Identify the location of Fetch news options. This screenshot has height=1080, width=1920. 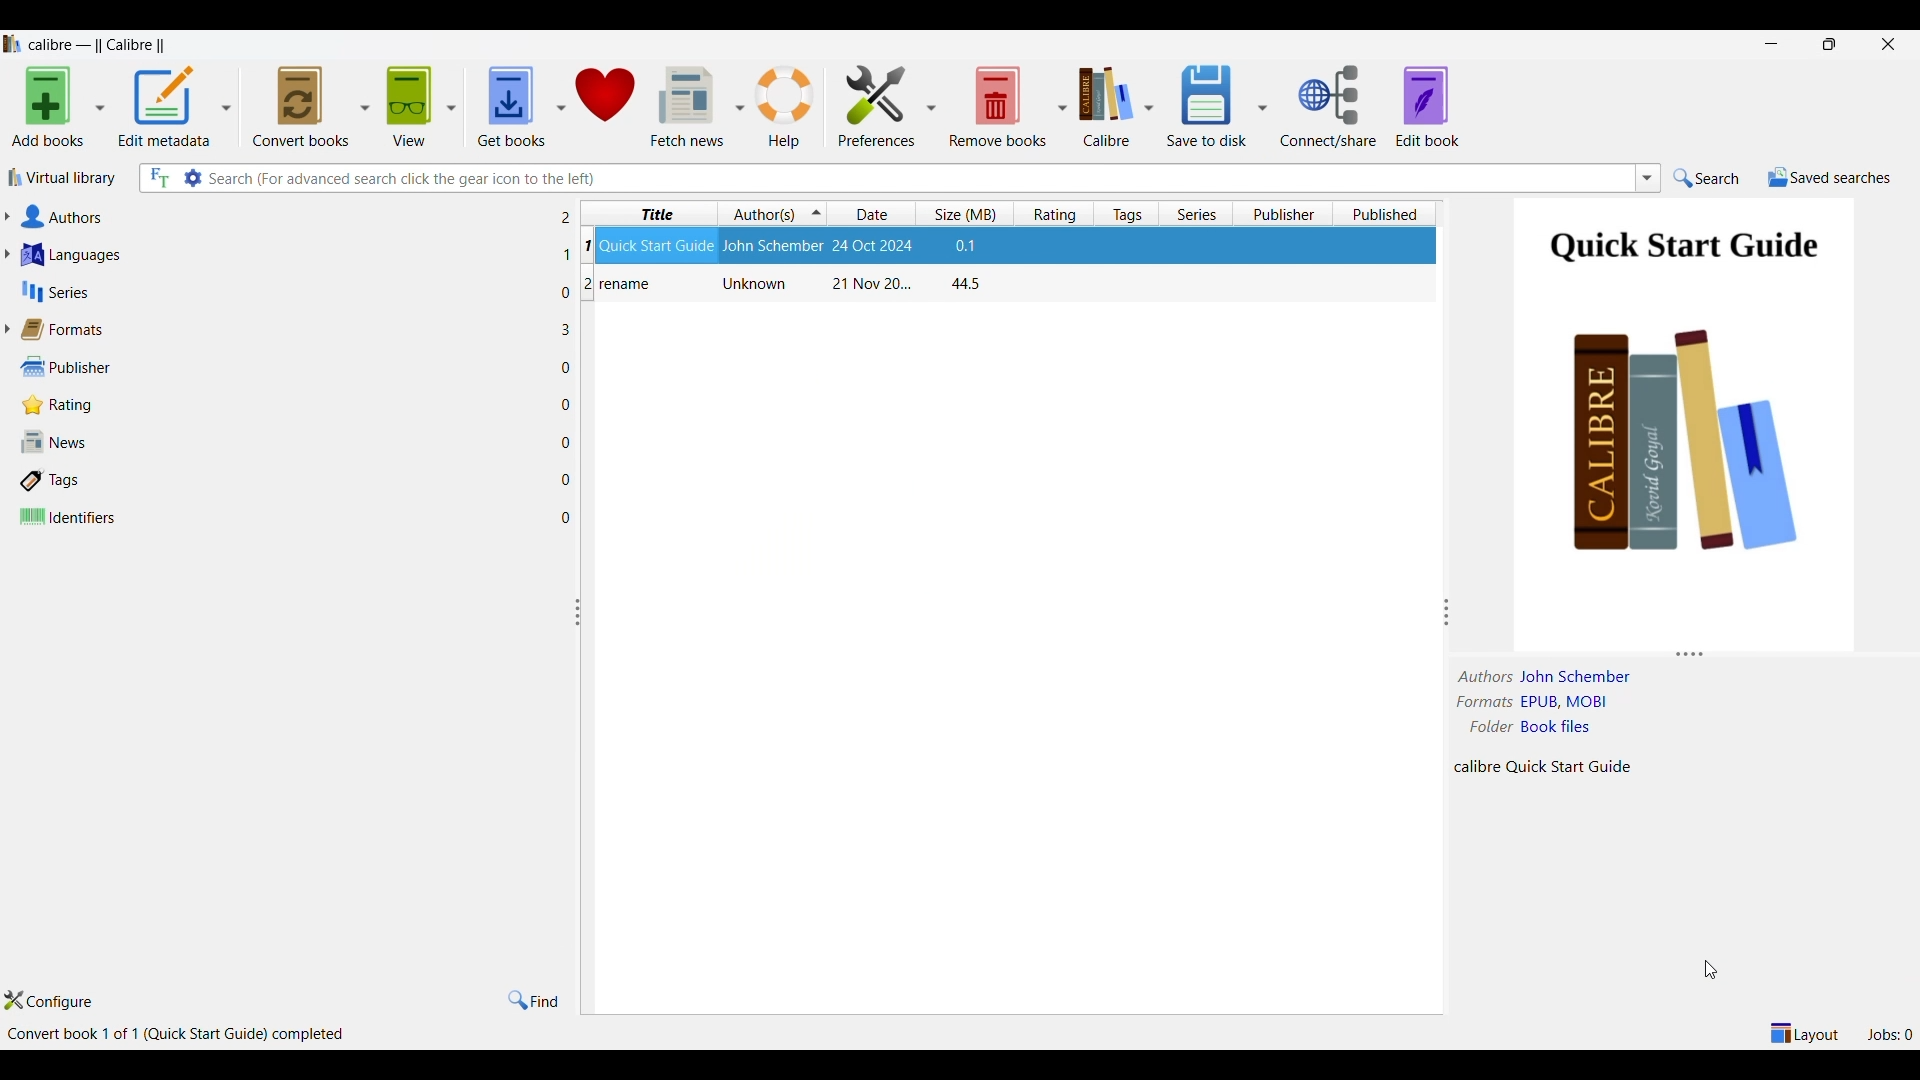
(740, 105).